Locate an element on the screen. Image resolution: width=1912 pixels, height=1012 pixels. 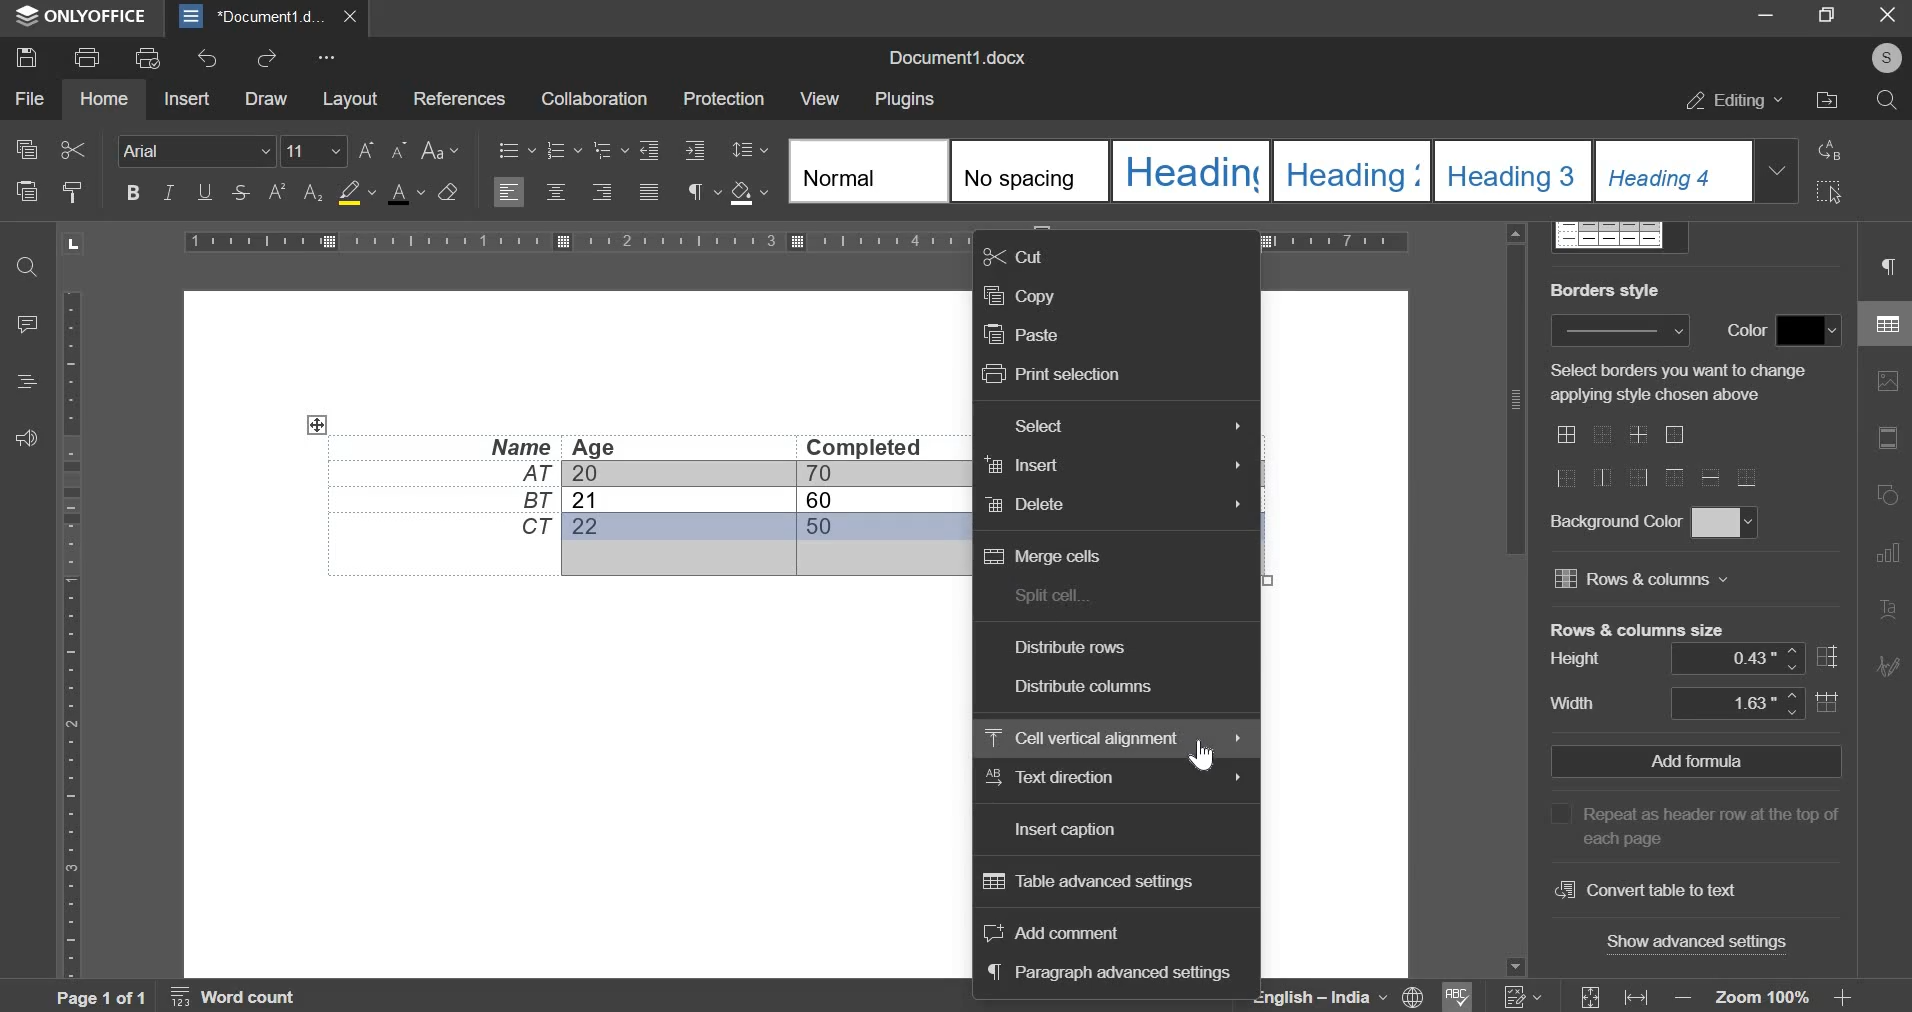
table advanced settings is located at coordinates (1091, 881).